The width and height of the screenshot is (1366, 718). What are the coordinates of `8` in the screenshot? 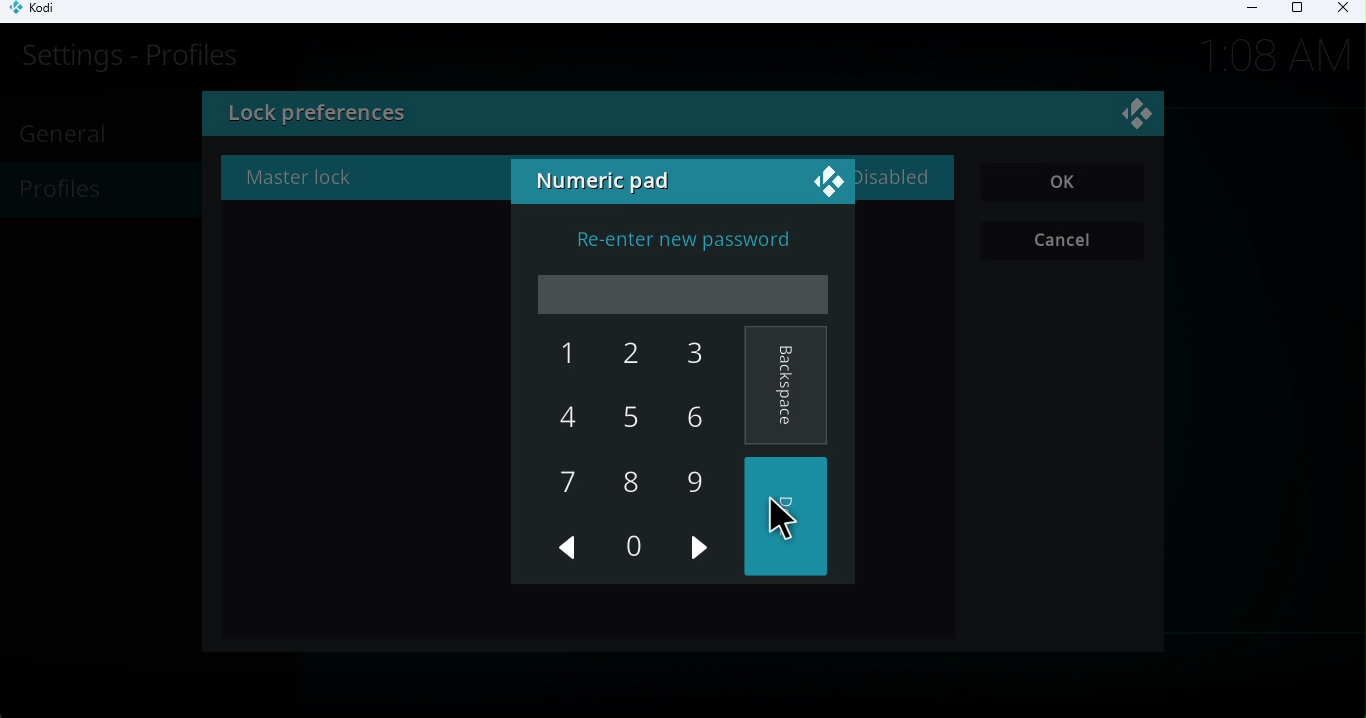 It's located at (629, 482).